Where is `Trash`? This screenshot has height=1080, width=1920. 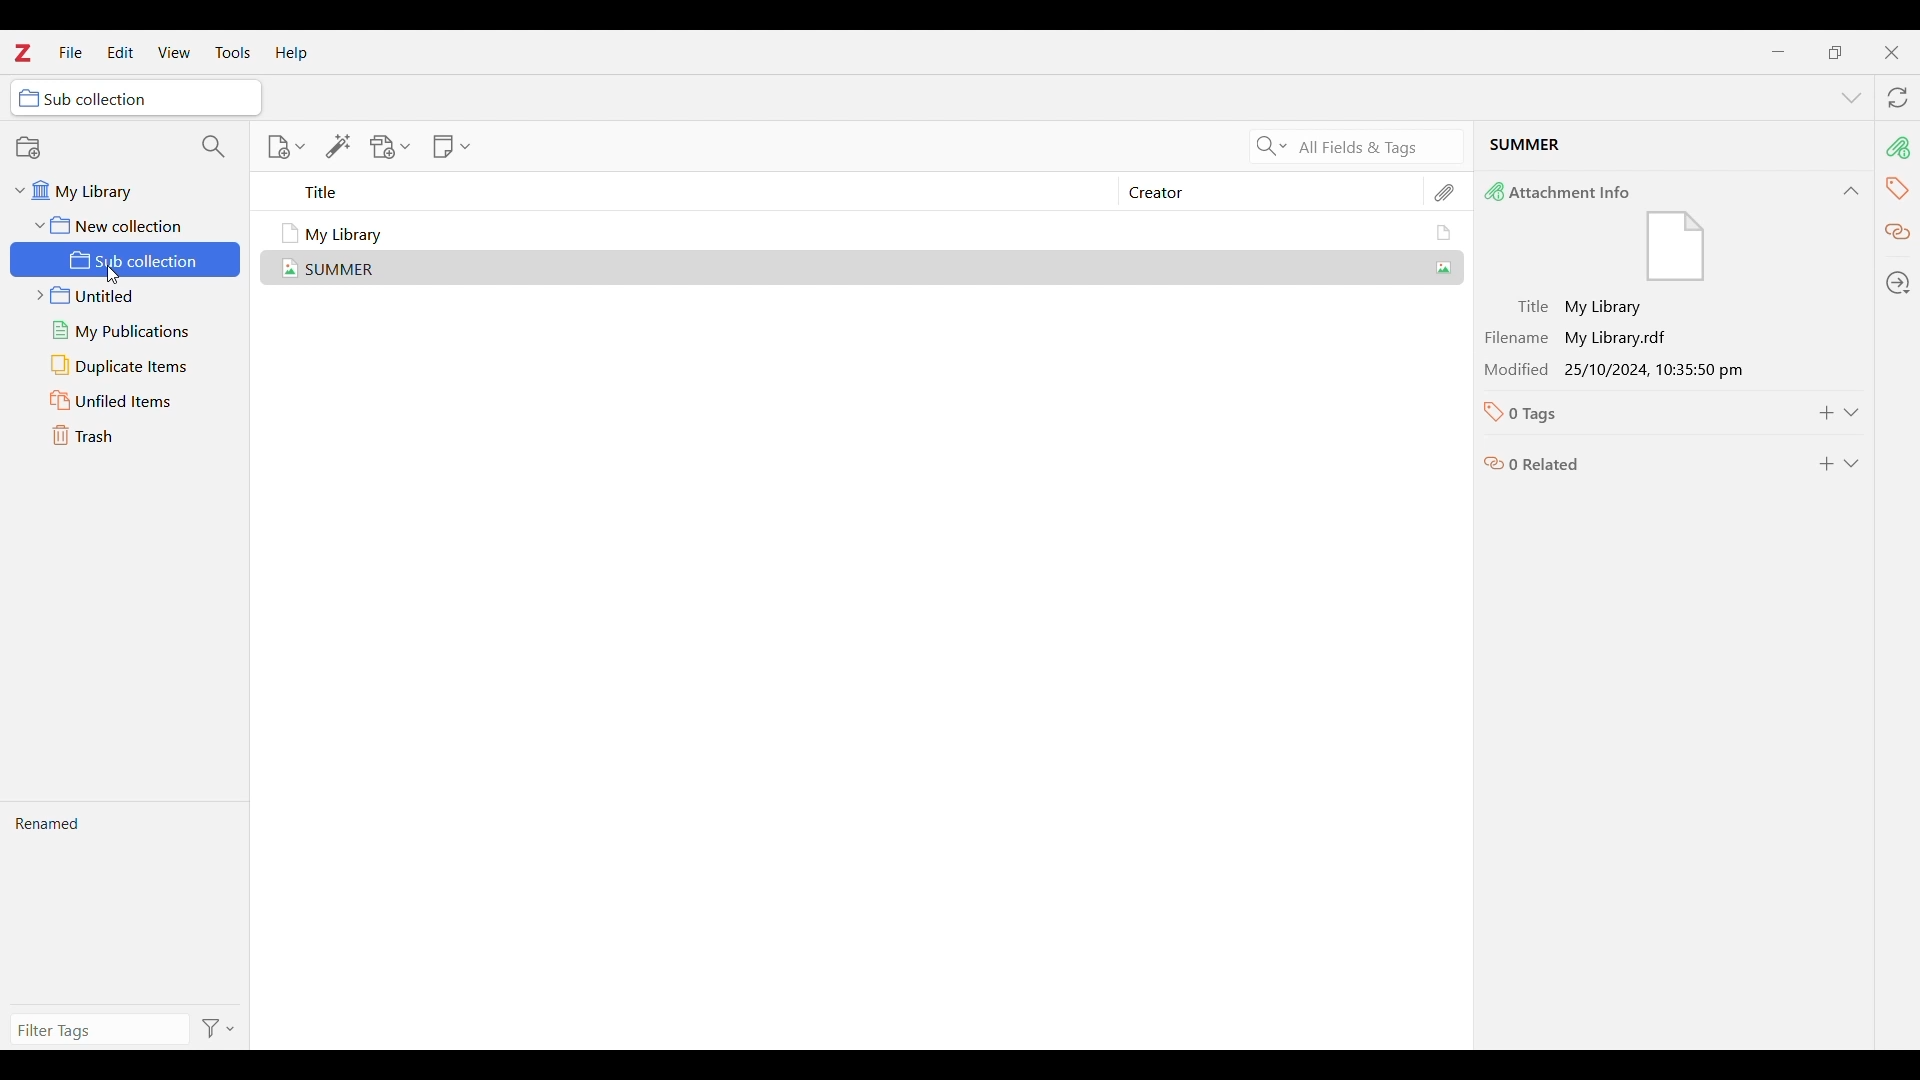 Trash is located at coordinates (128, 436).